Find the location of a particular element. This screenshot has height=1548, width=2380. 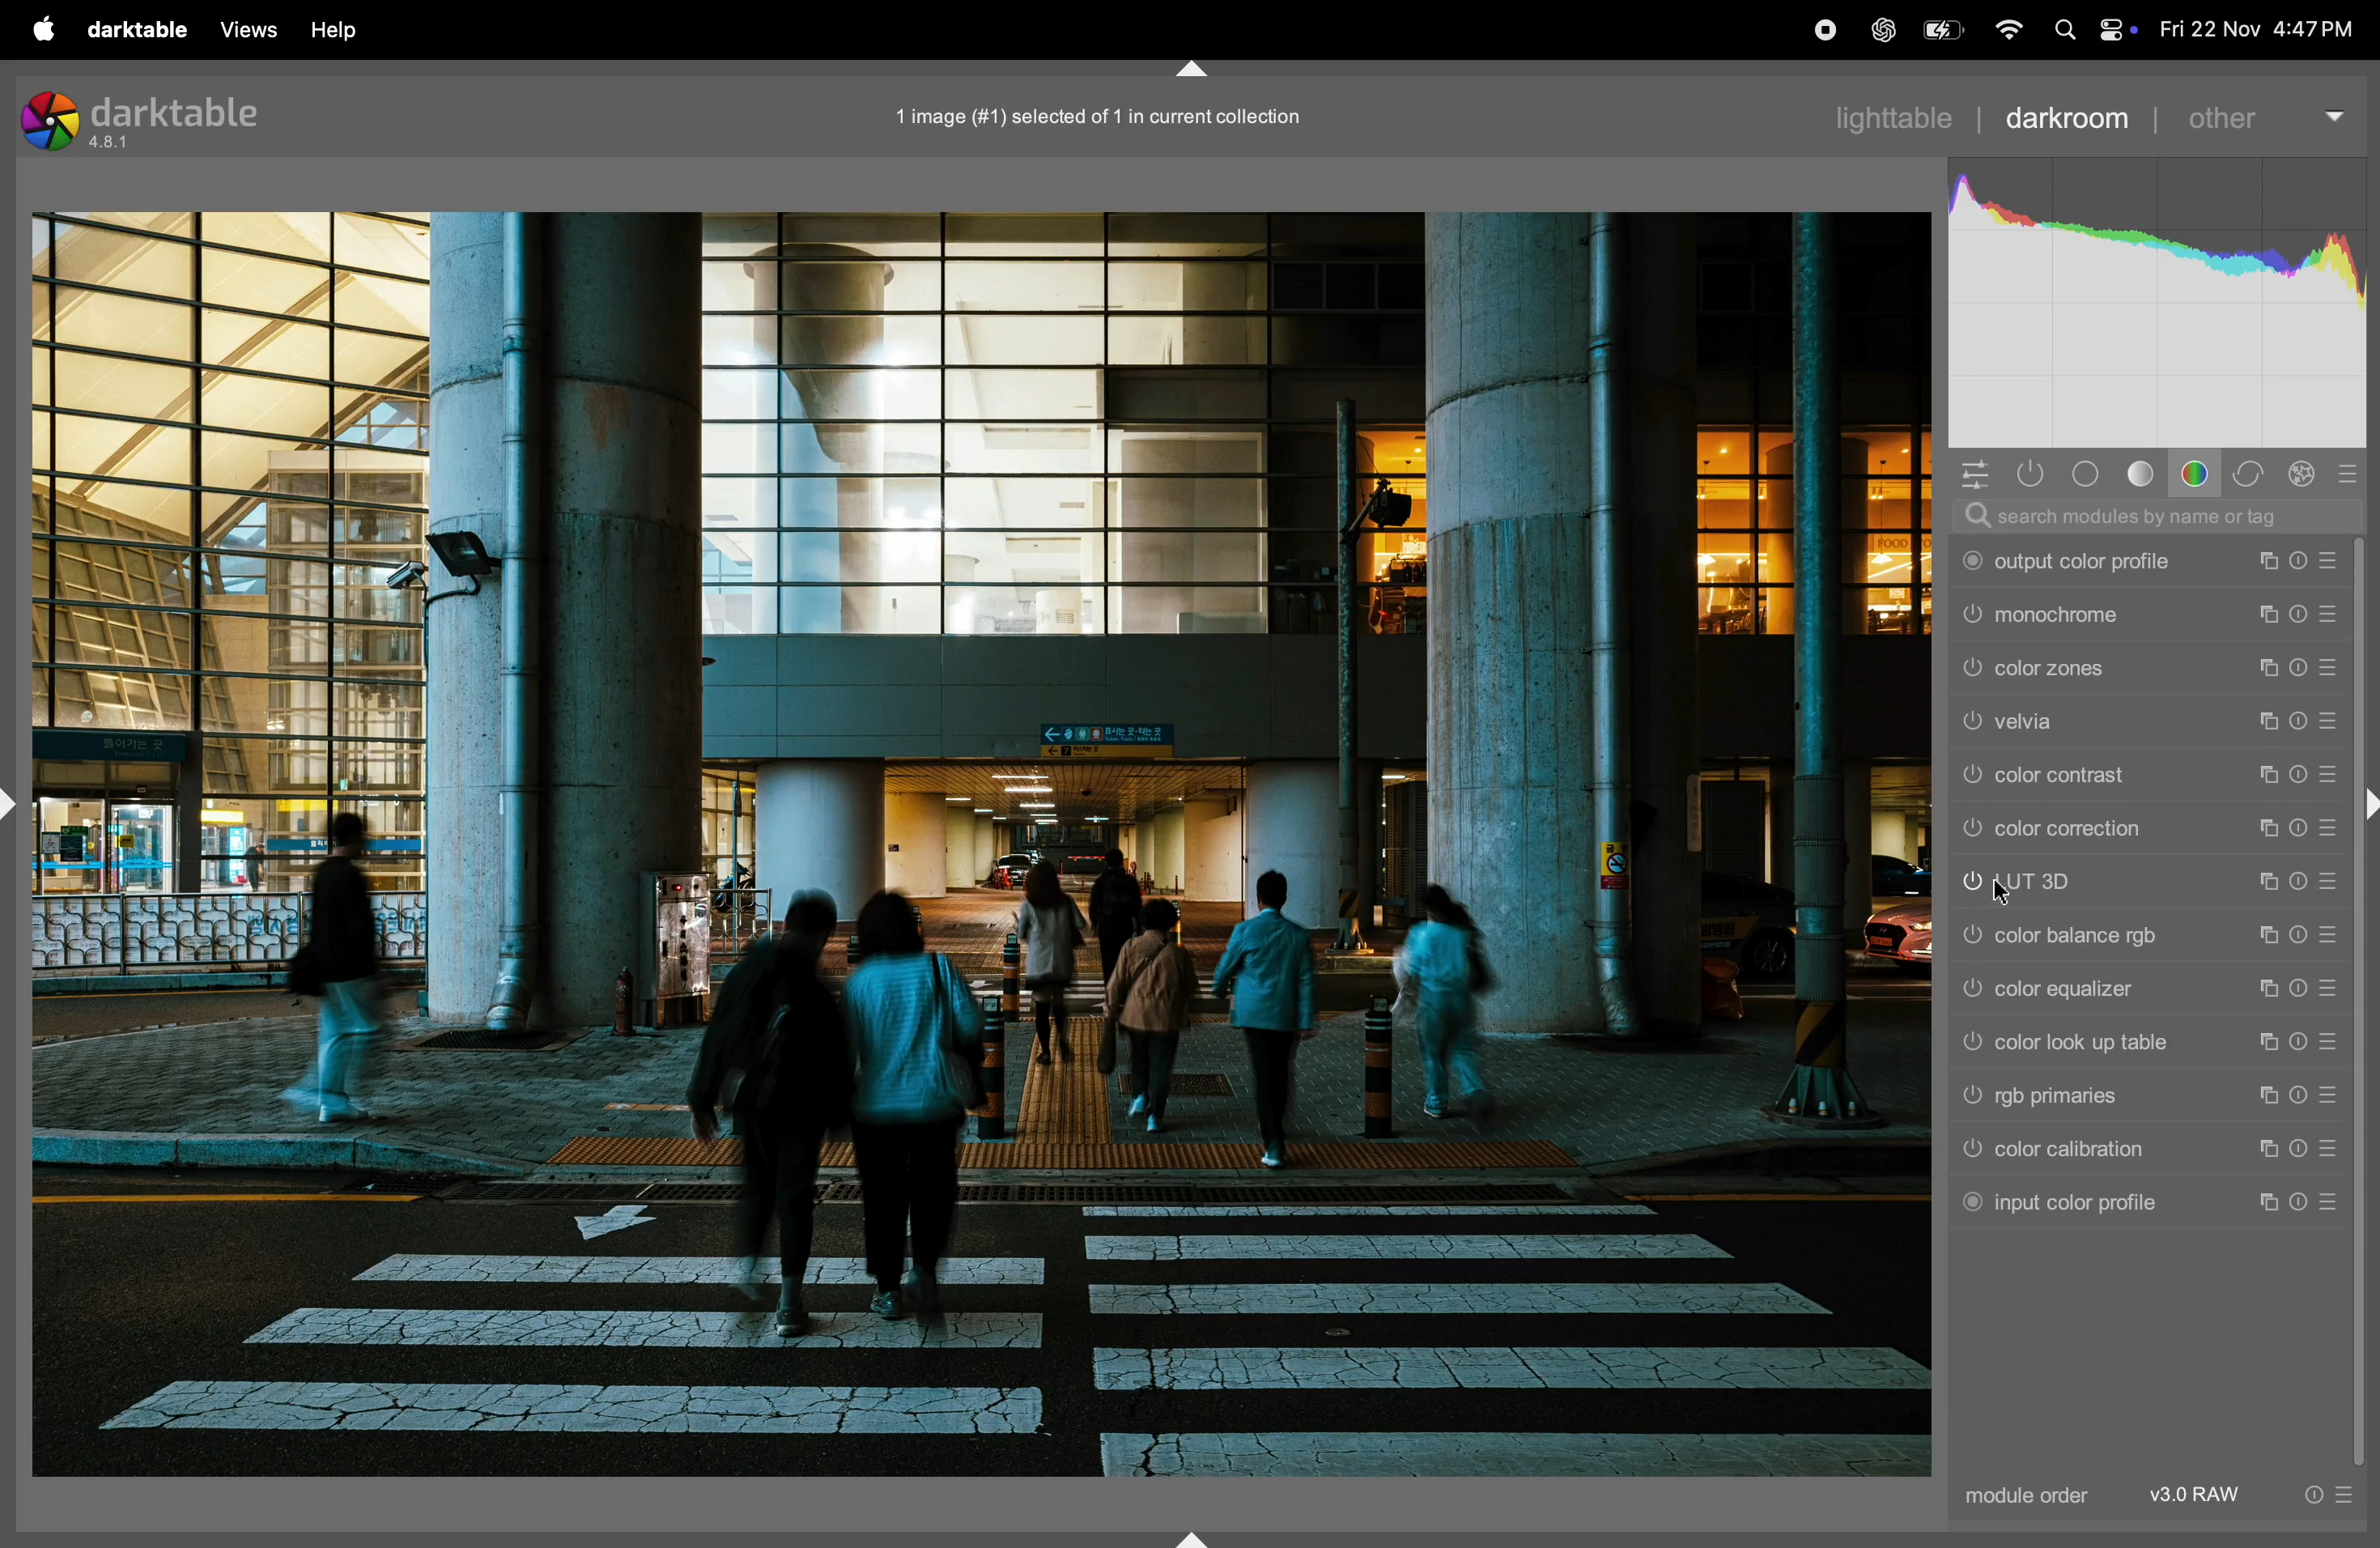

color equalizer is located at coordinates (2113, 989).